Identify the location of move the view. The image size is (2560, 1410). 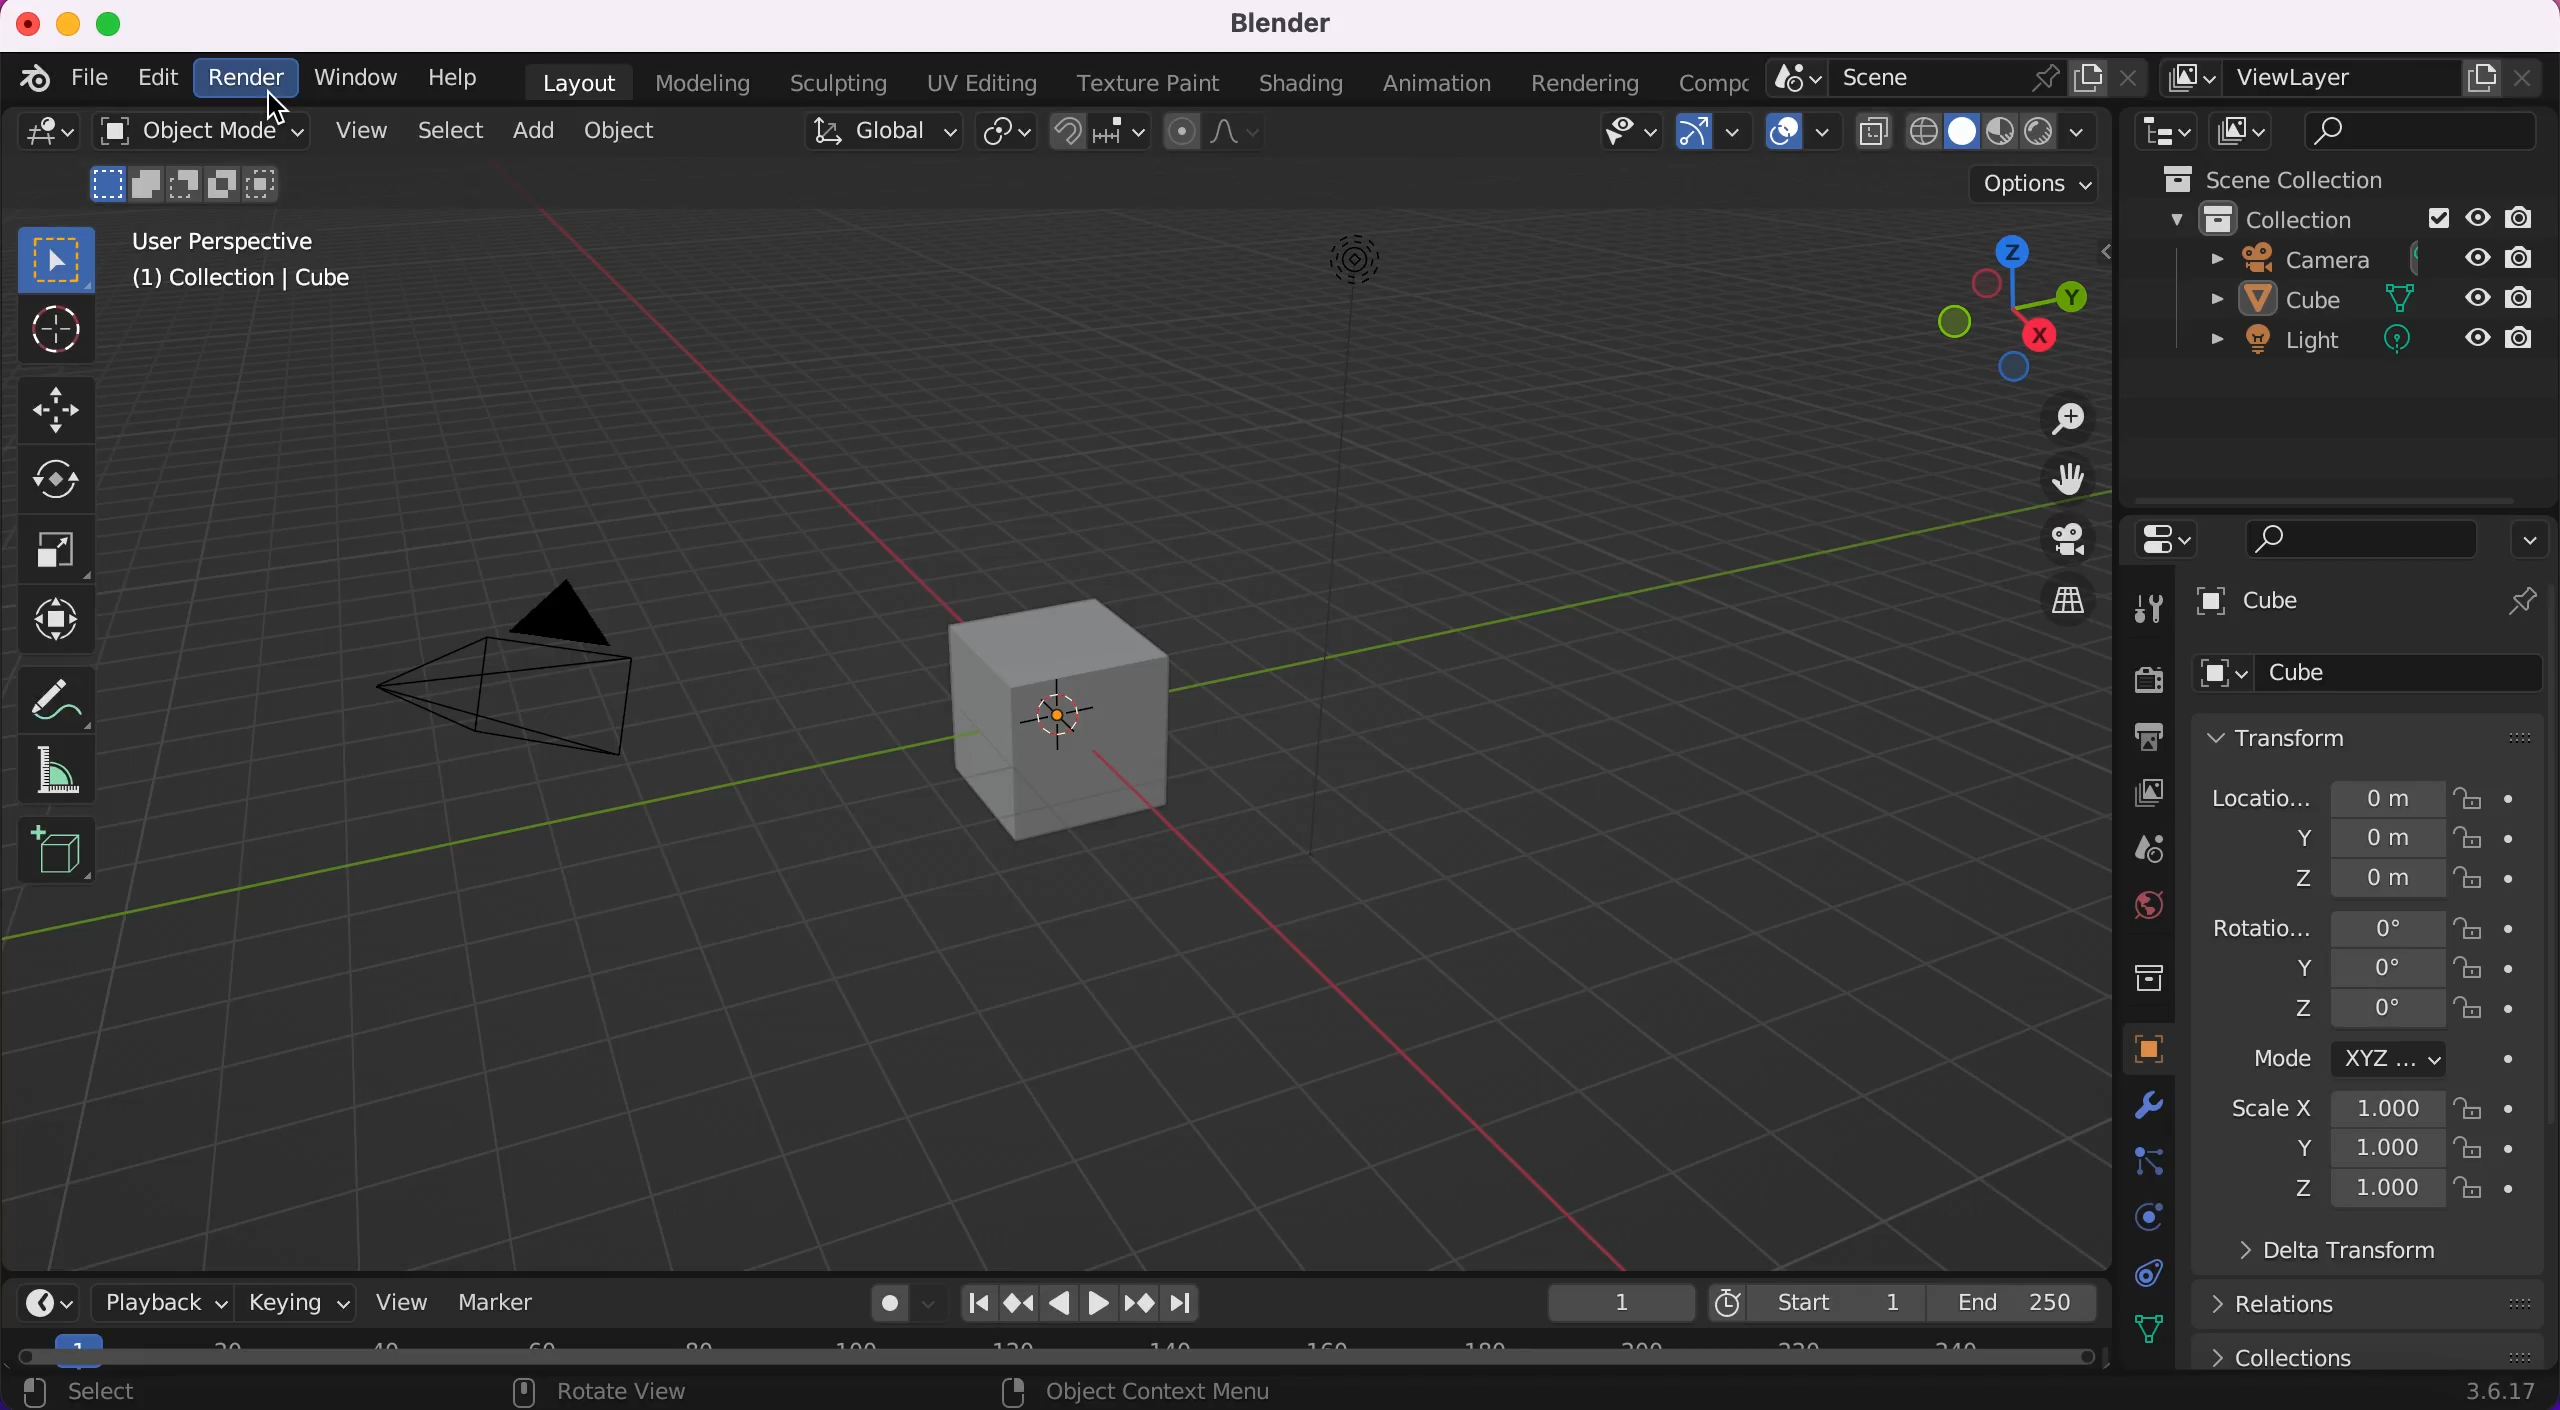
(2059, 484).